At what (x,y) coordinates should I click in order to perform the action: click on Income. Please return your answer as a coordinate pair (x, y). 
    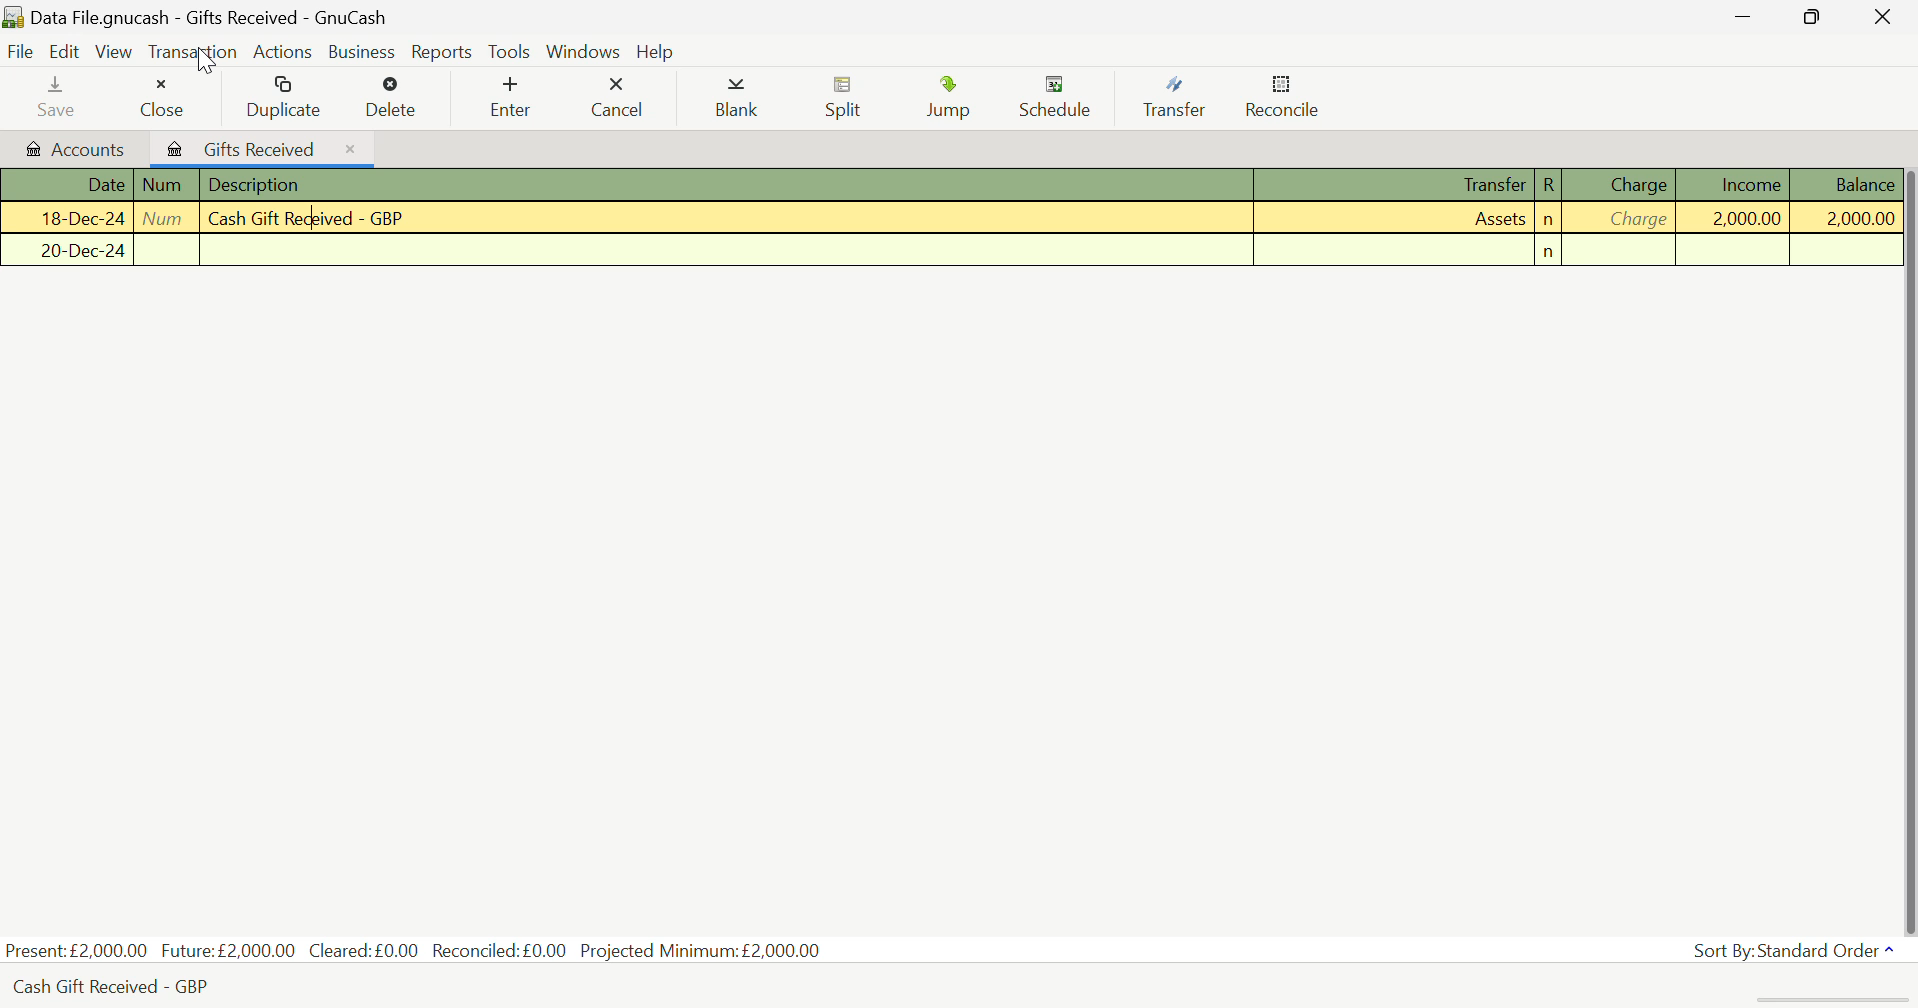
    Looking at the image, I should click on (1736, 251).